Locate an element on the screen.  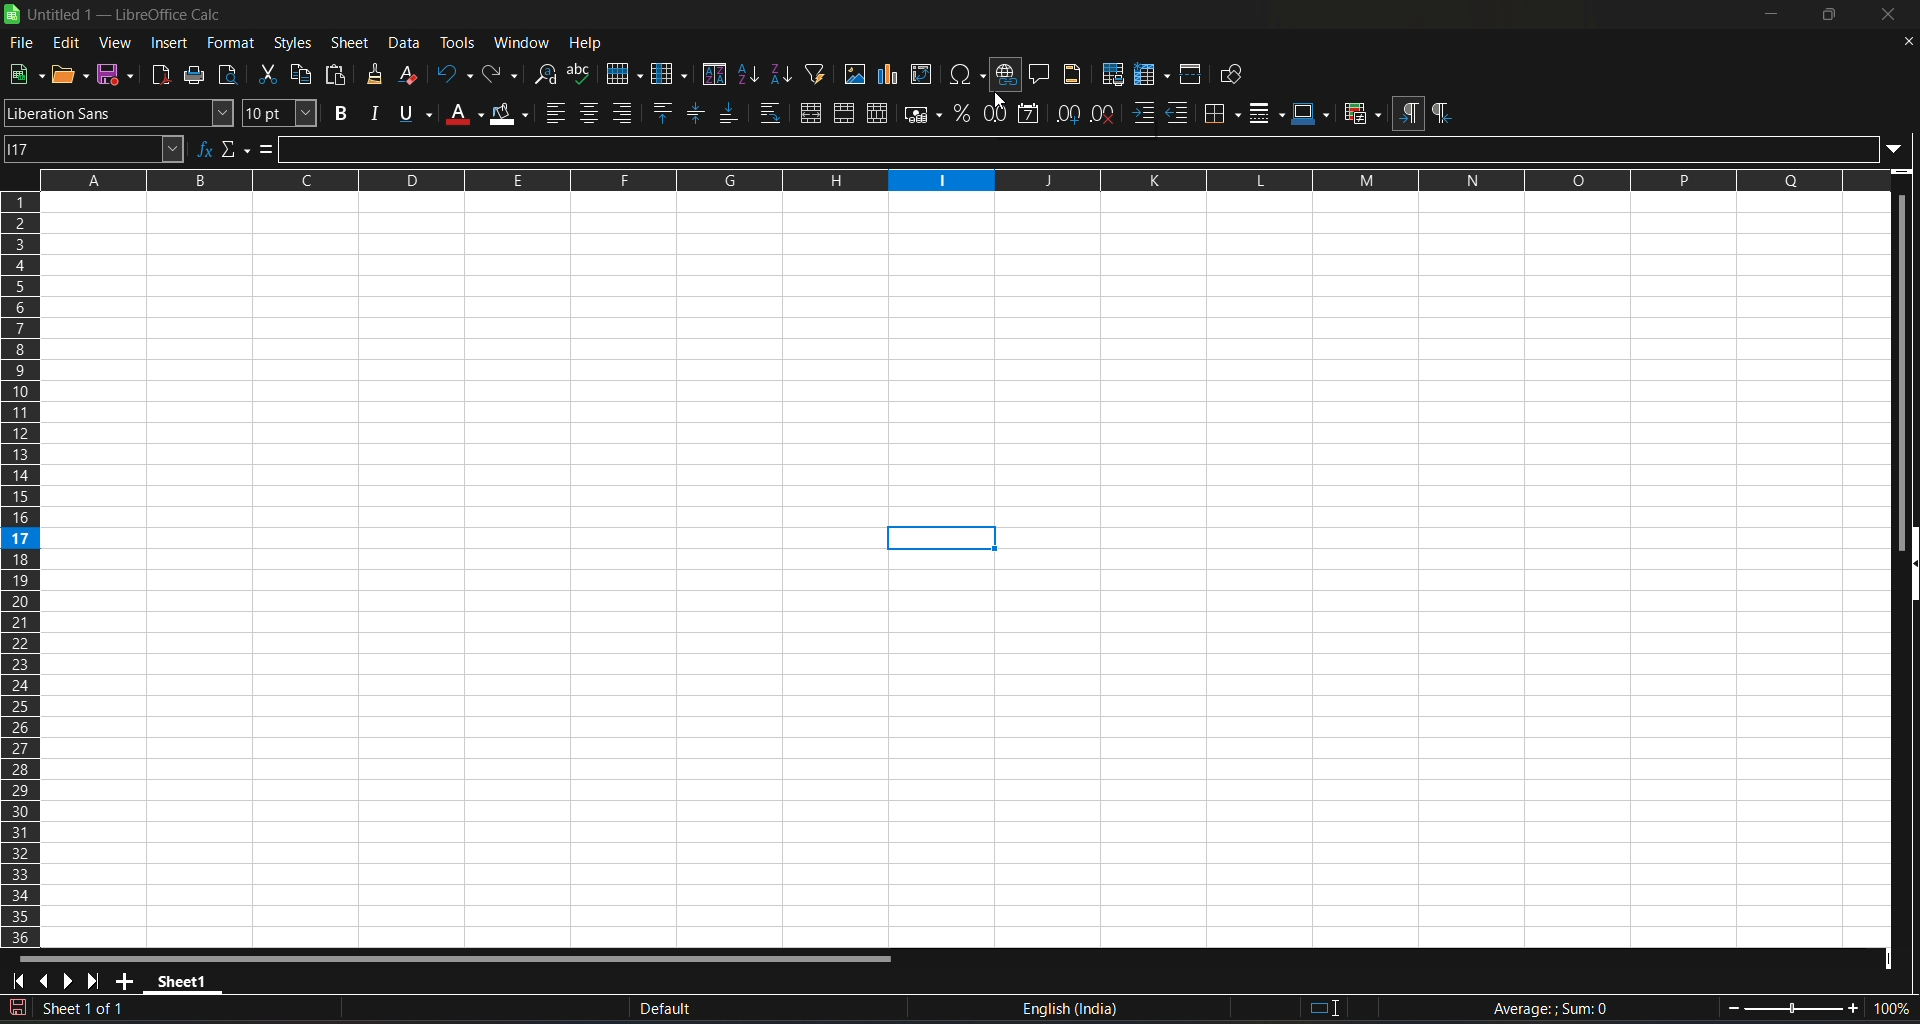
insert hyperlink is located at coordinates (1007, 75).